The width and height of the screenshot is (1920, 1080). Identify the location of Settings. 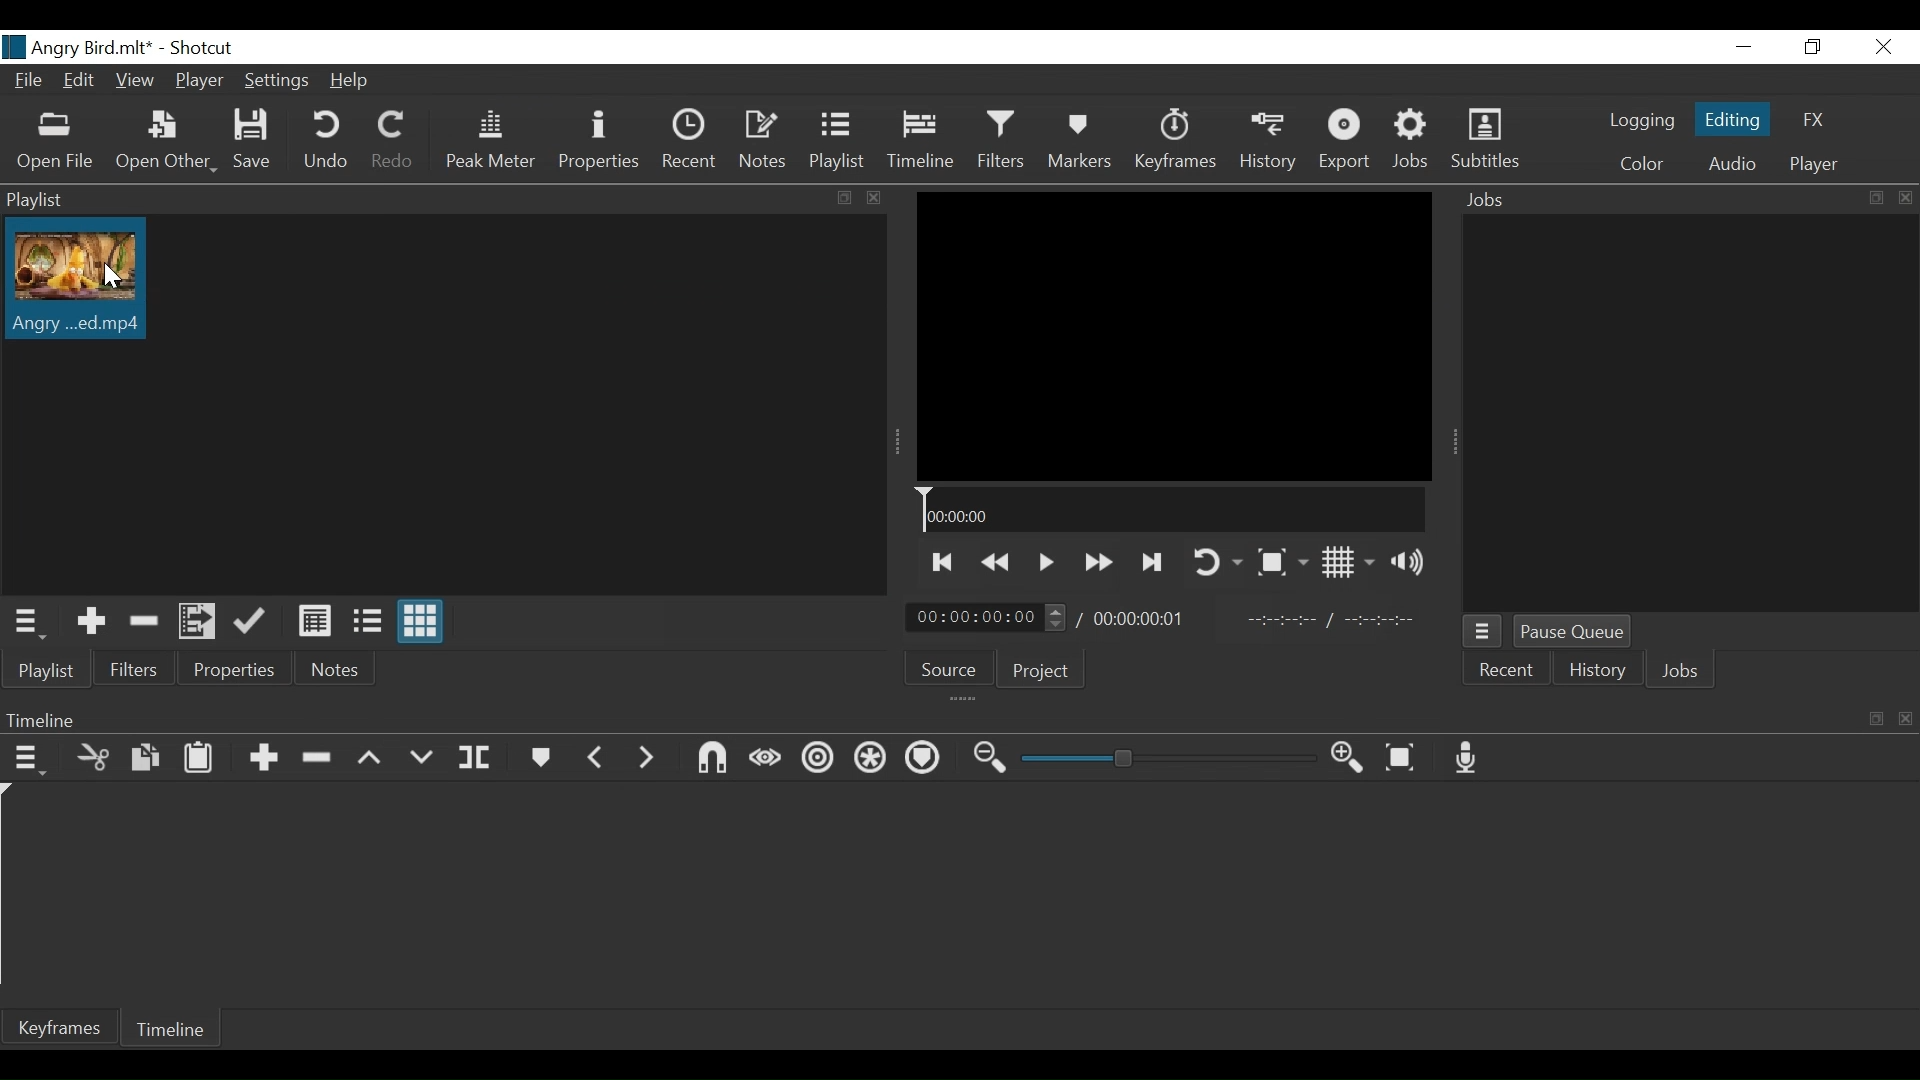
(275, 79).